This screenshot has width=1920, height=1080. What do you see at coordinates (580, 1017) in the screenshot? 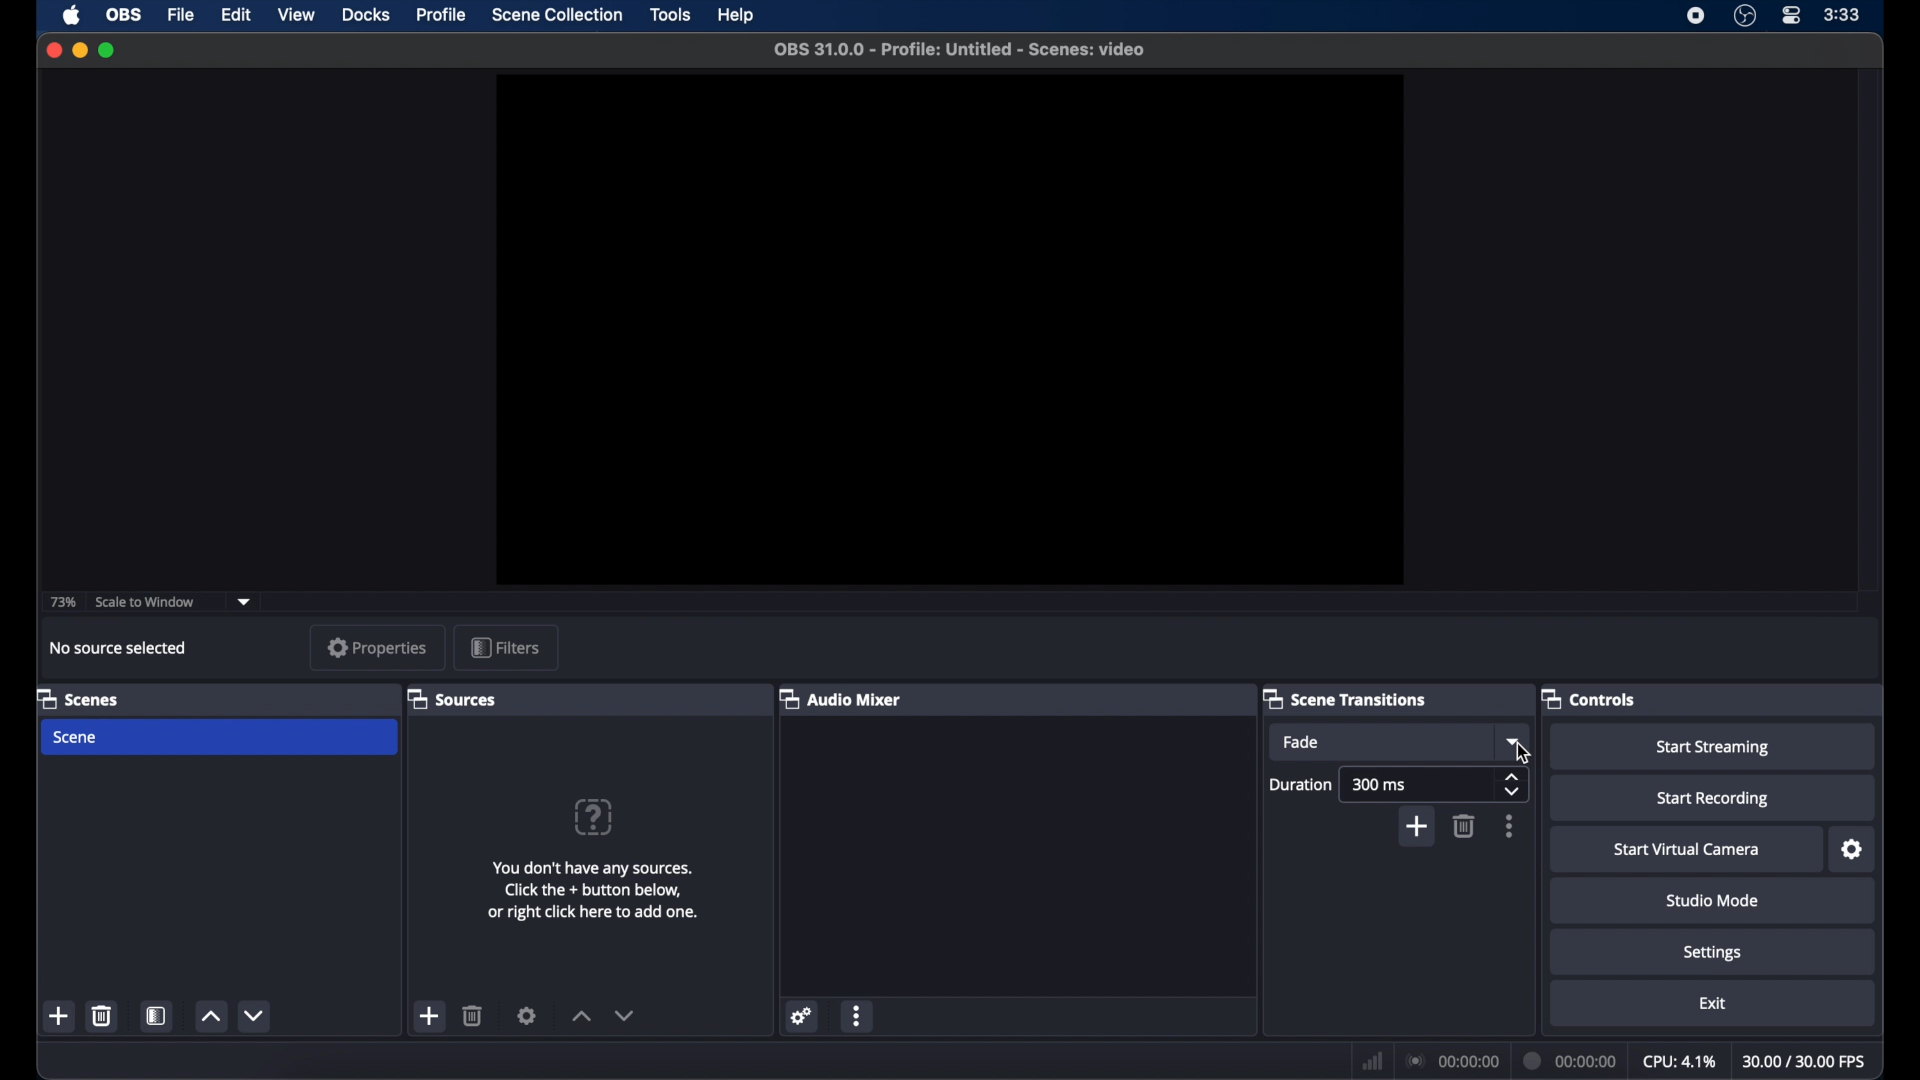
I see `increment` at bounding box center [580, 1017].